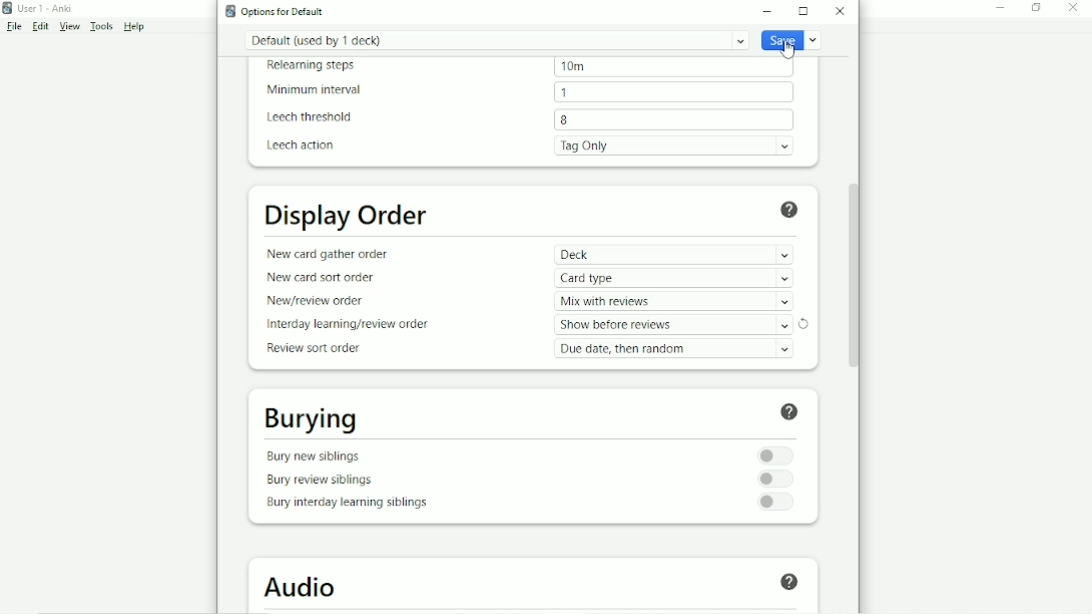 The height and width of the screenshot is (614, 1092). What do you see at coordinates (794, 411) in the screenshot?
I see `Help` at bounding box center [794, 411].